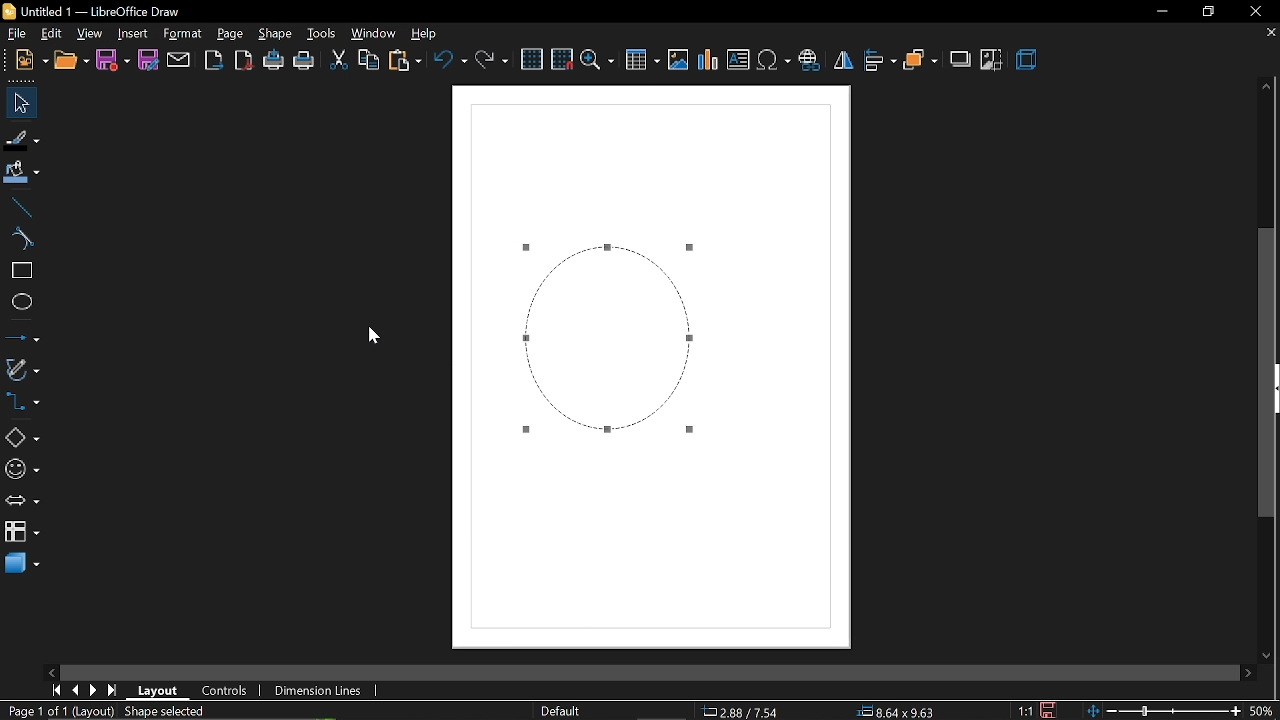 The height and width of the screenshot is (720, 1280). I want to click on edit, so click(50, 34).